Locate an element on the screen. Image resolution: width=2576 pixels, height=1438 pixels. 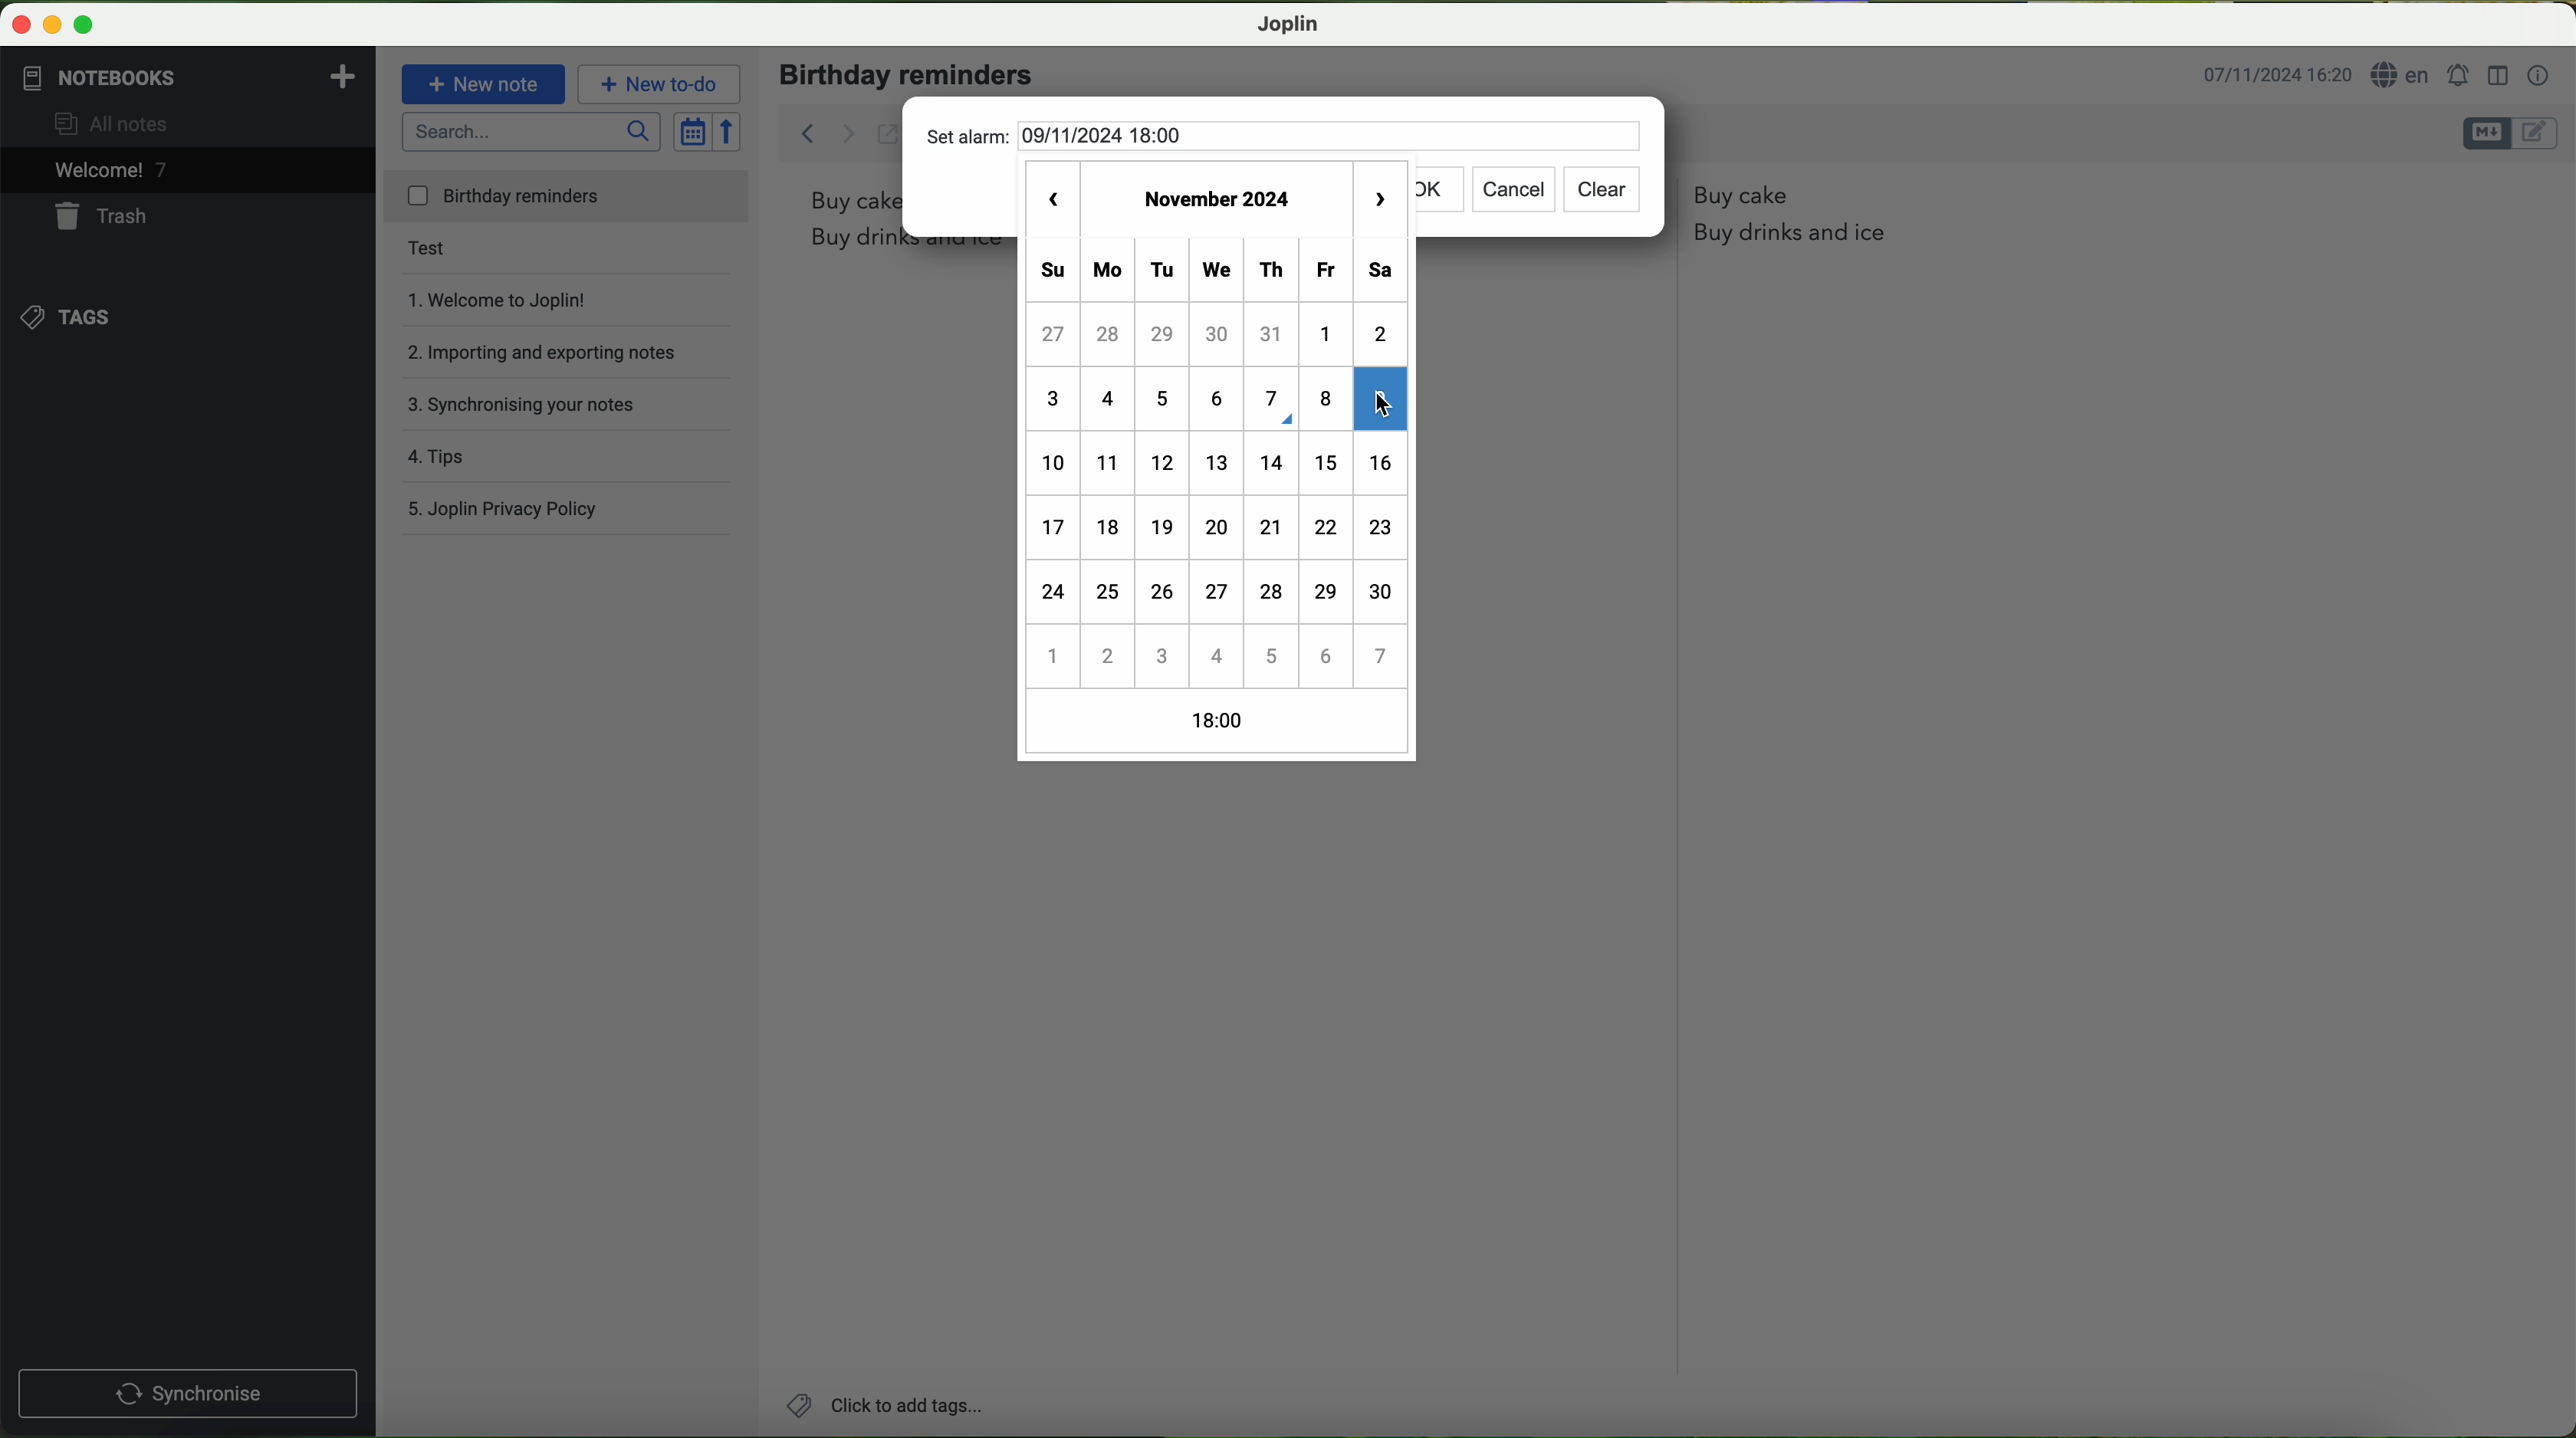
Joplin is located at coordinates (1288, 26).